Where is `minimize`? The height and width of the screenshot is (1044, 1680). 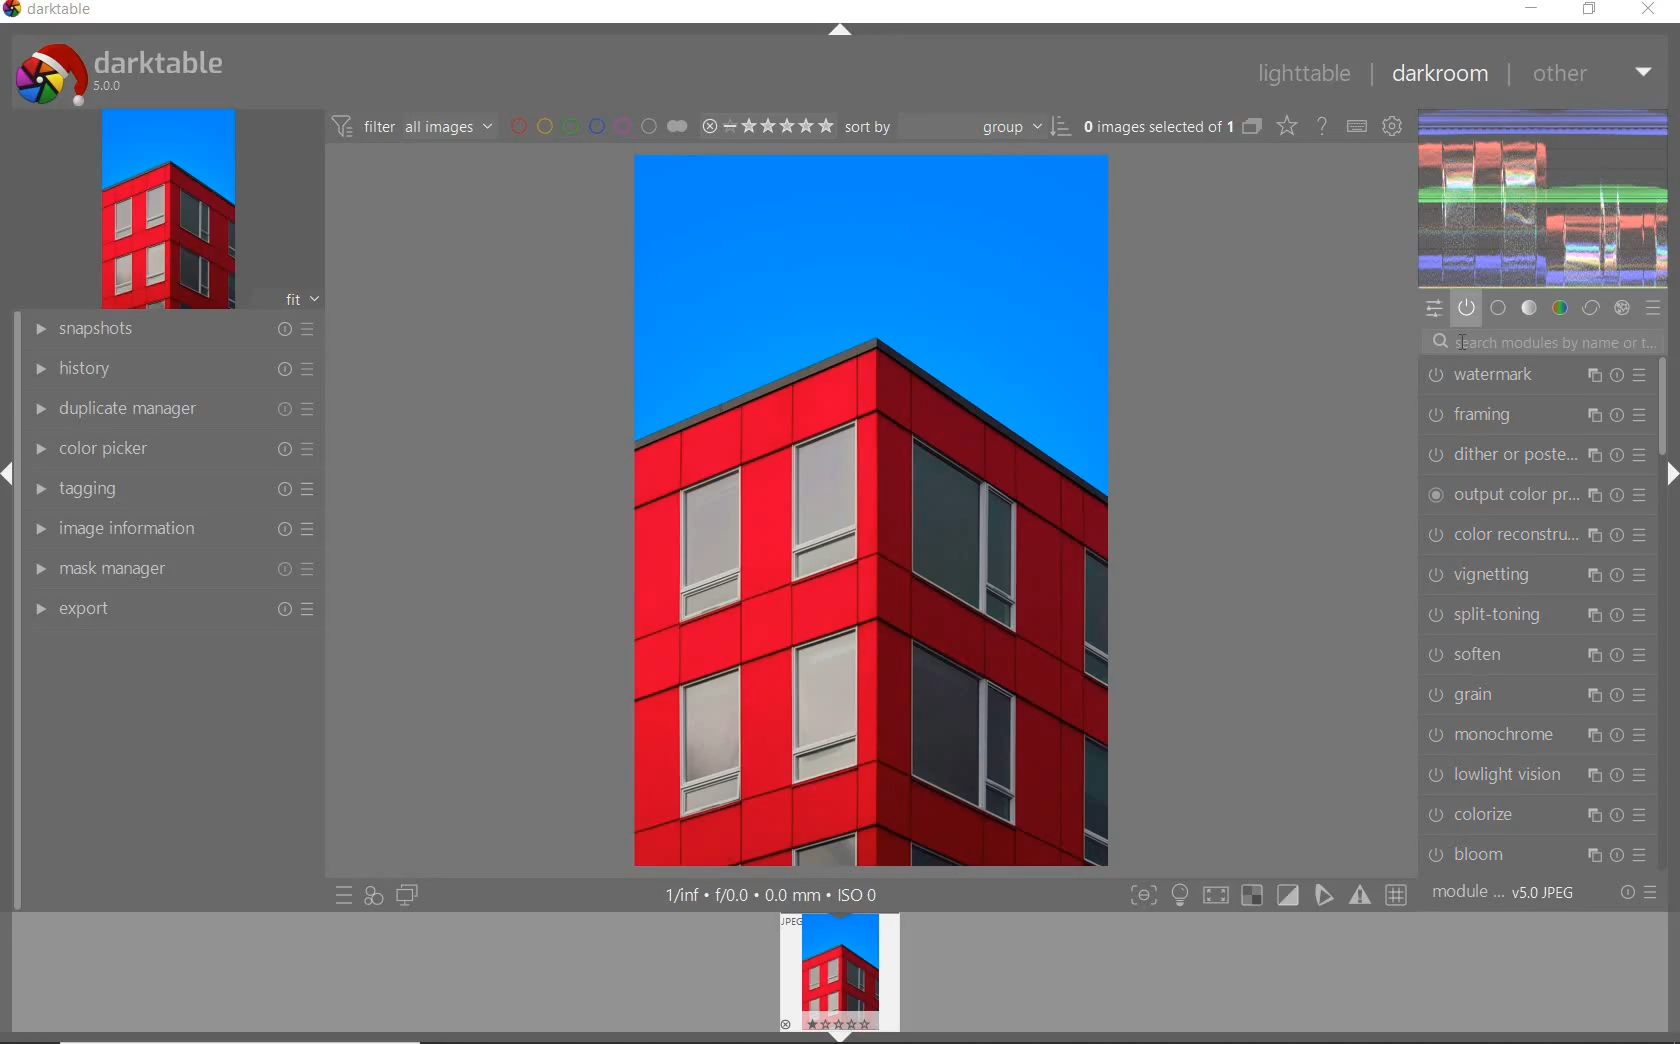 minimize is located at coordinates (1532, 10).